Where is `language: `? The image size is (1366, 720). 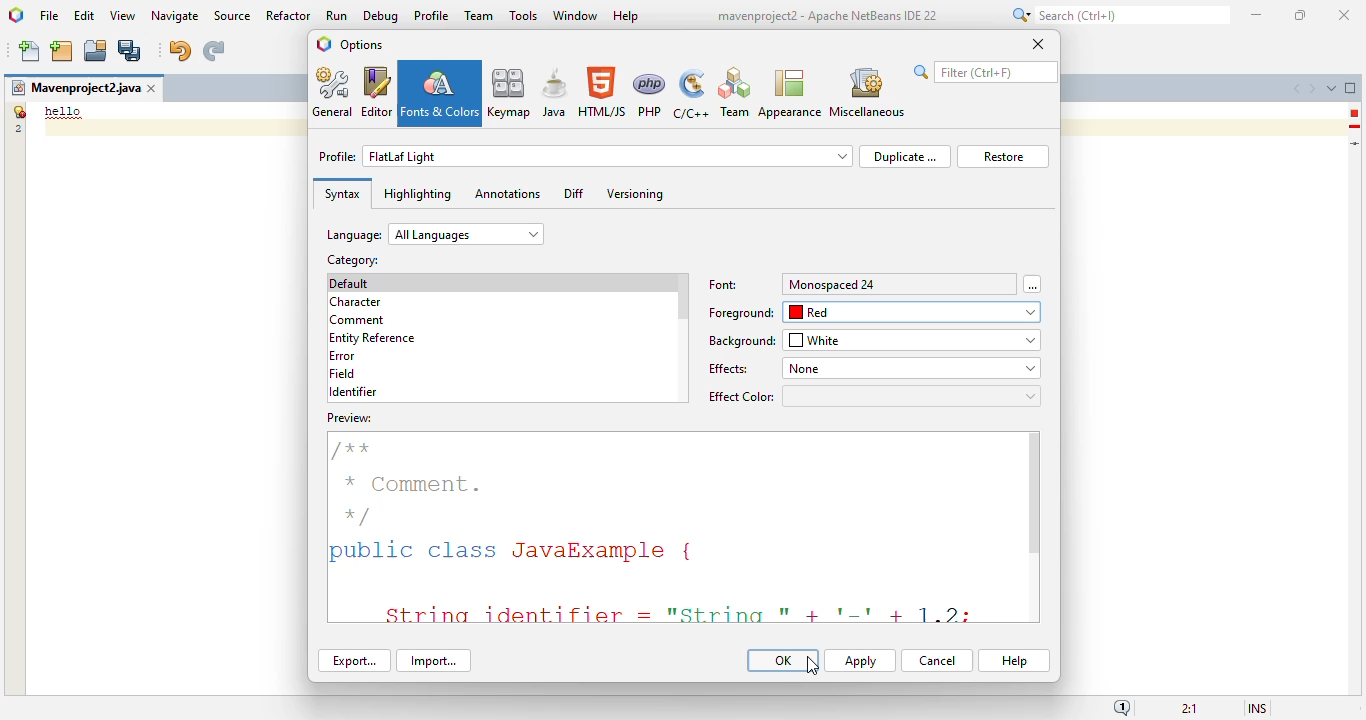 language:  is located at coordinates (435, 234).